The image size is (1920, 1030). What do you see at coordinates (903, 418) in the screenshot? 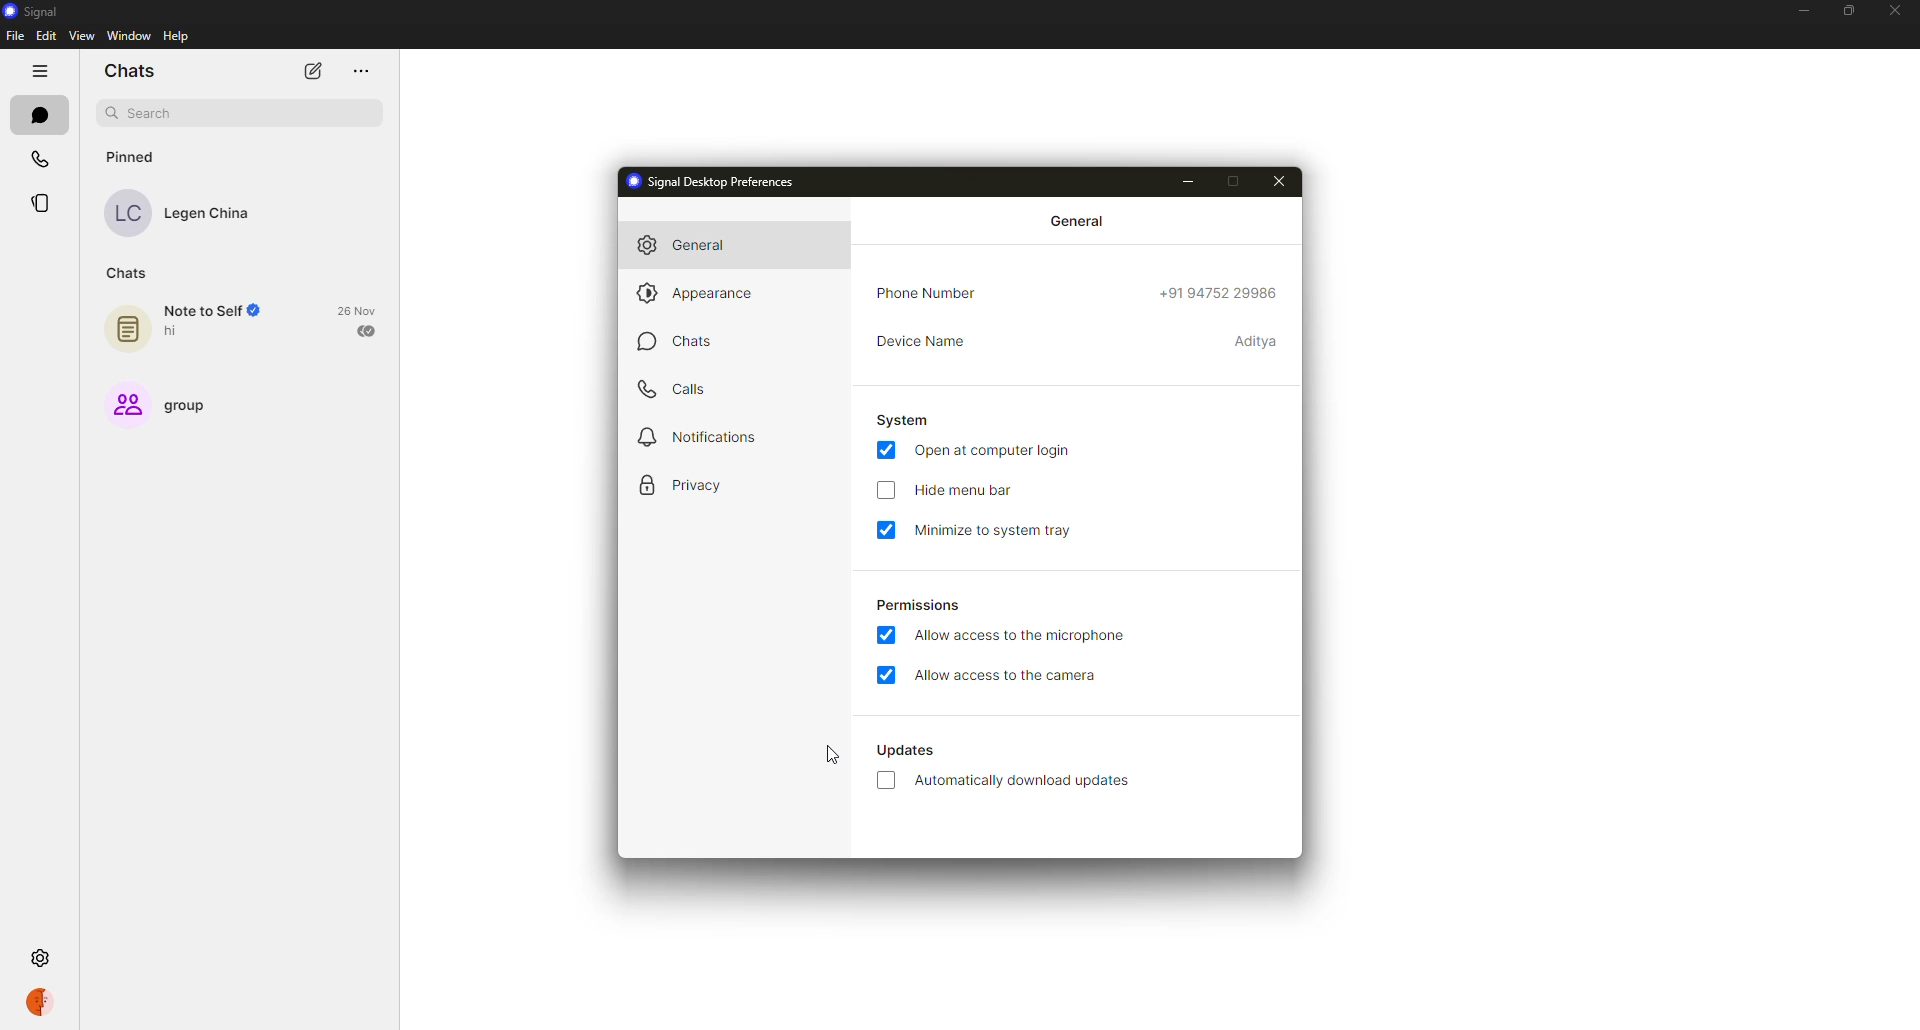
I see `system` at bounding box center [903, 418].